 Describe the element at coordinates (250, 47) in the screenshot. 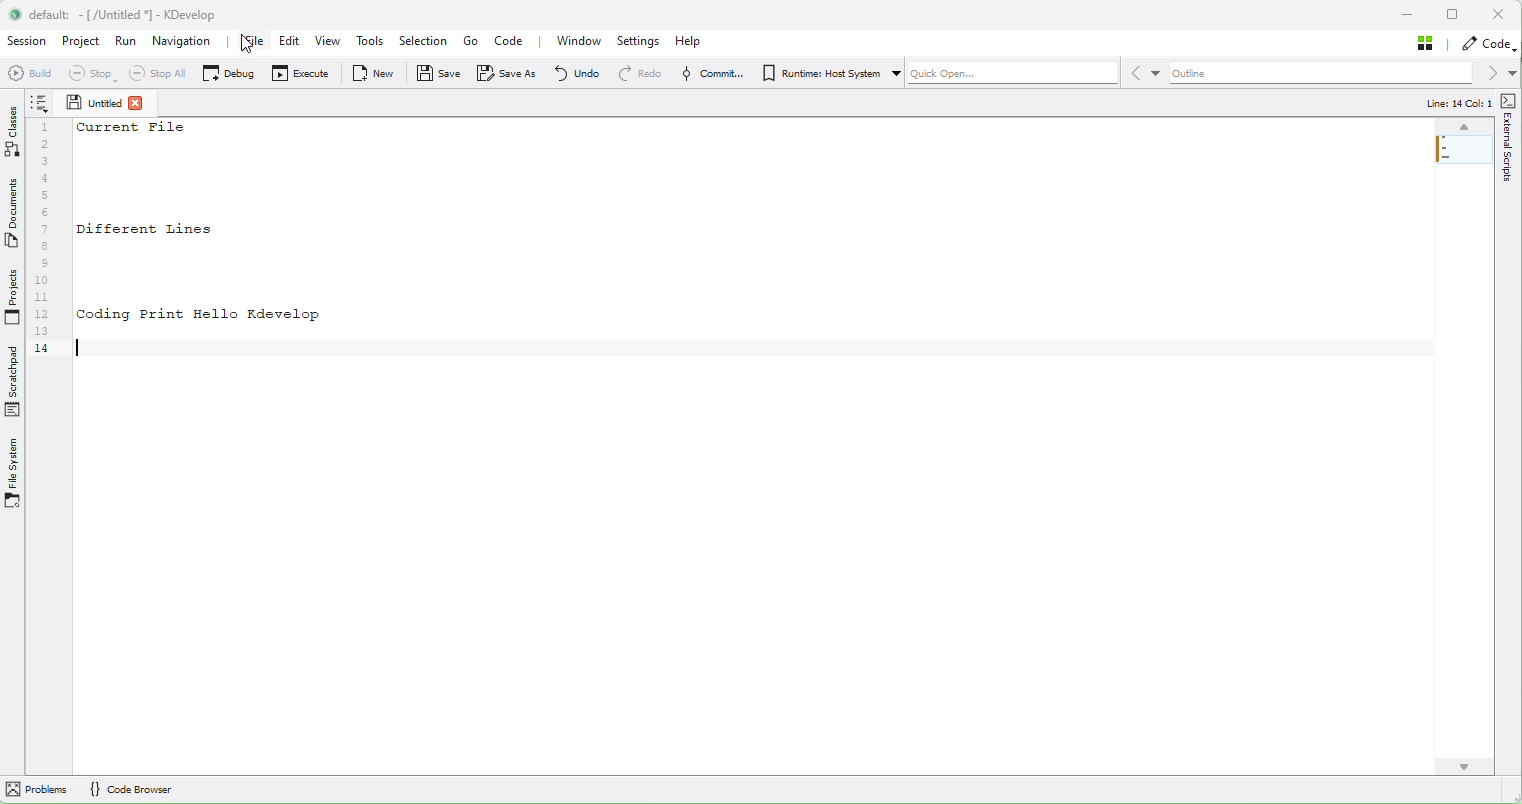

I see `cursor` at that location.